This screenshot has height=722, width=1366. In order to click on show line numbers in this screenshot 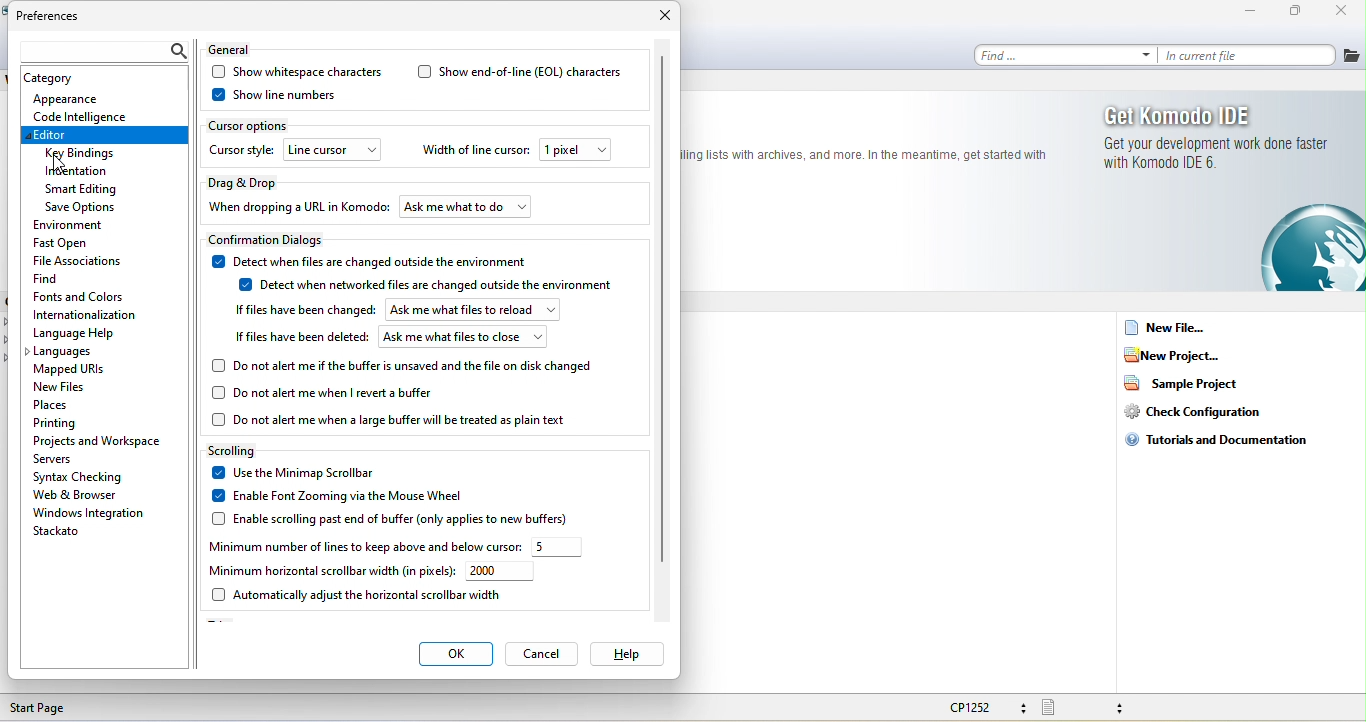, I will do `click(273, 95)`.